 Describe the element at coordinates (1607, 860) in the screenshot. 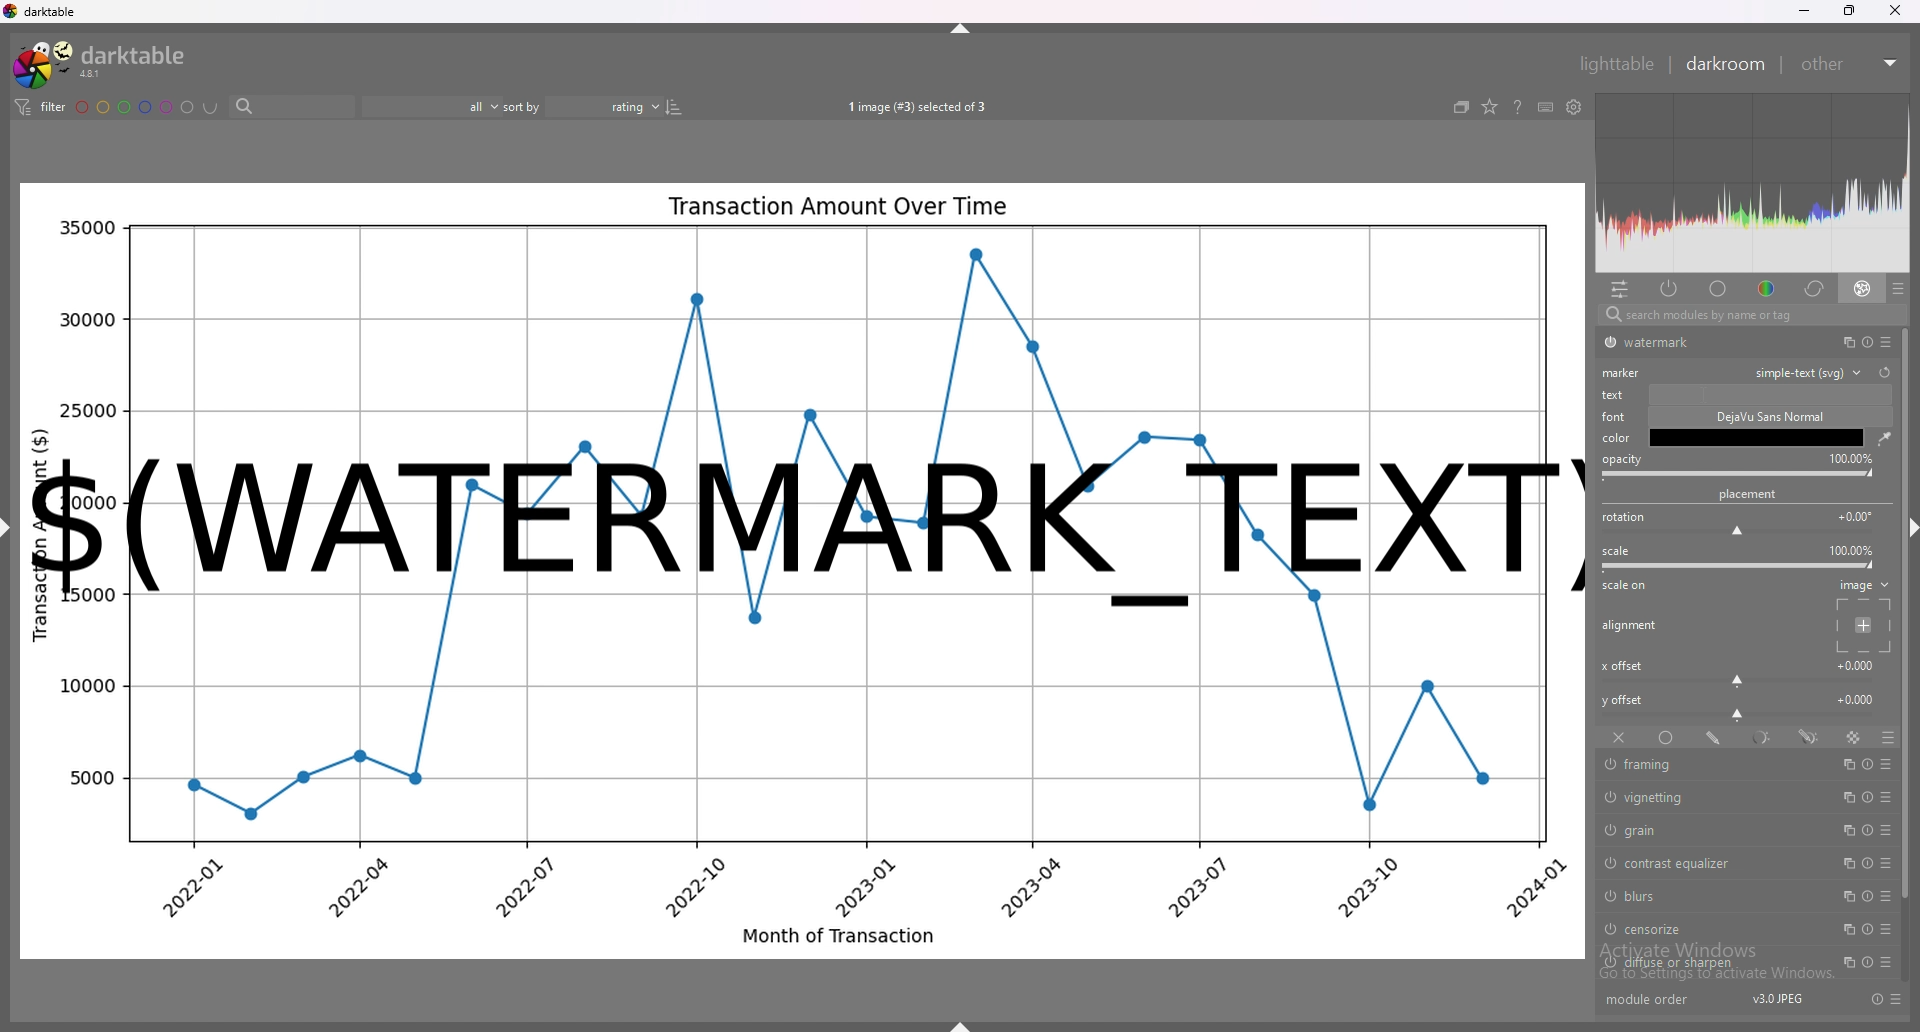

I see `switch off` at that location.